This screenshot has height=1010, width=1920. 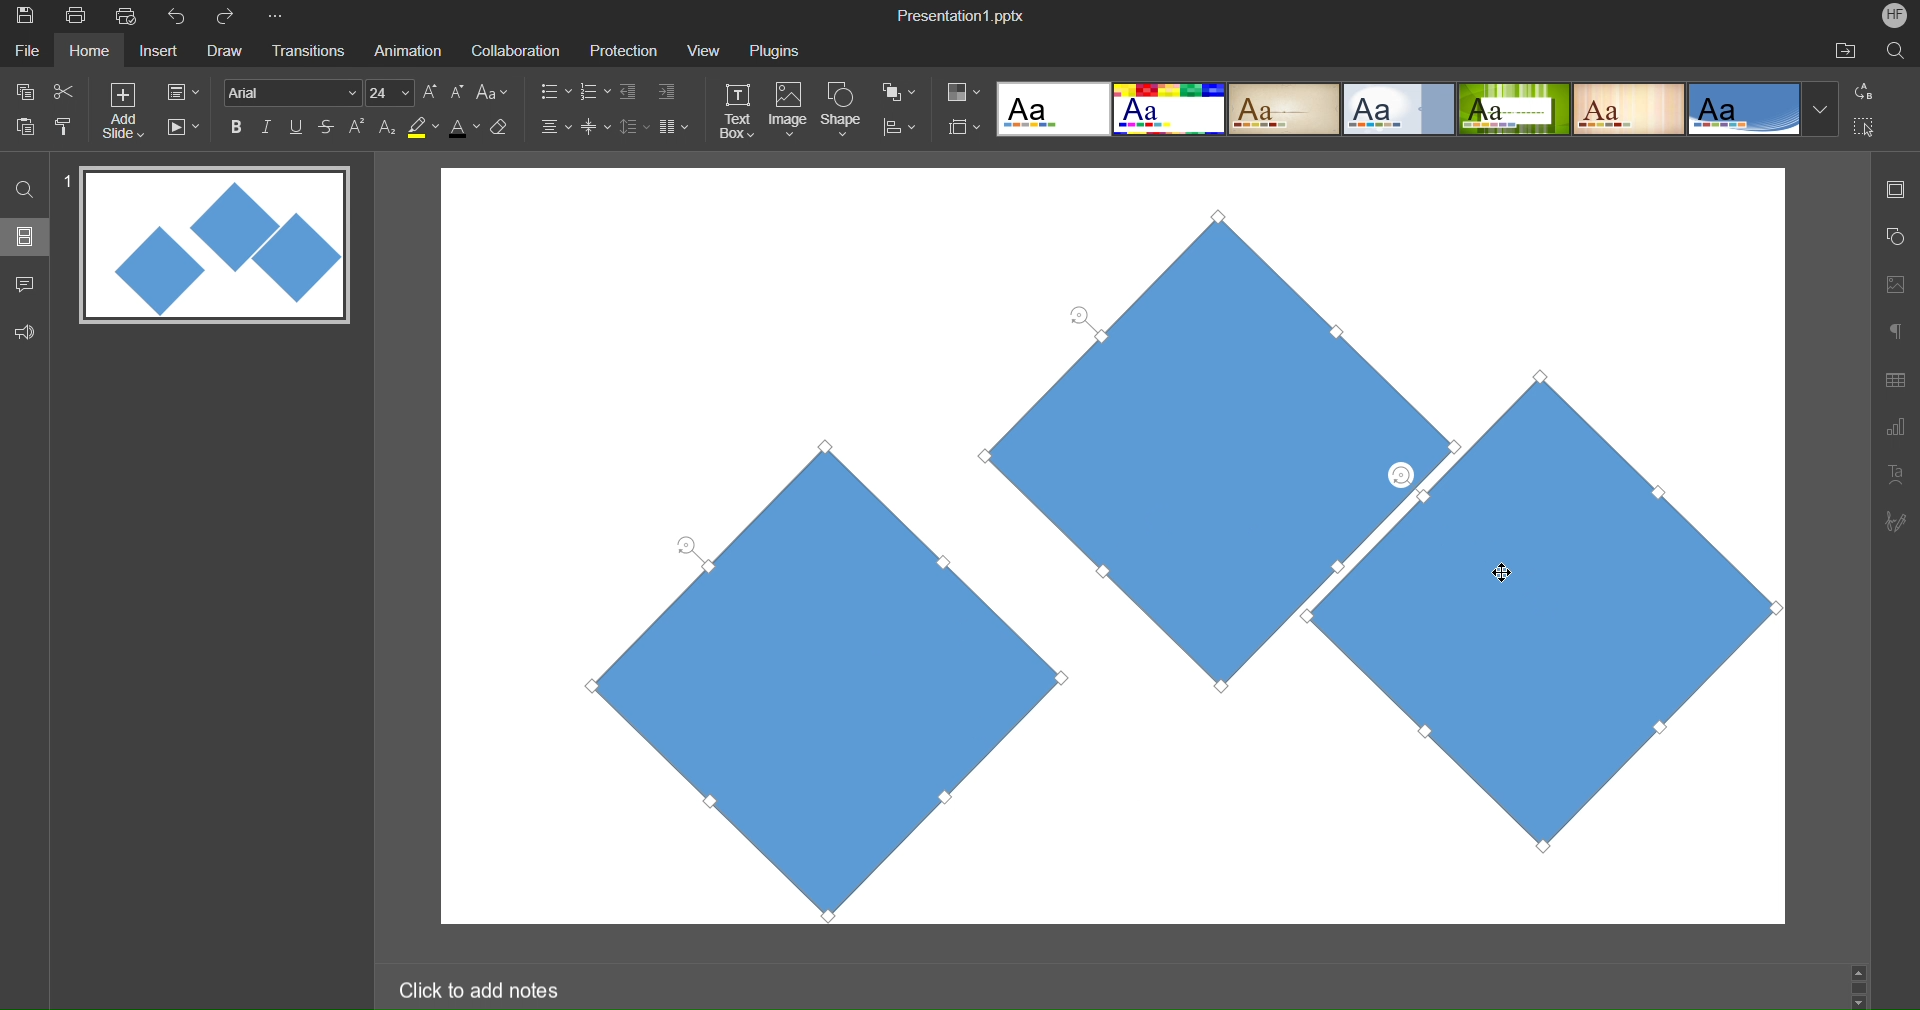 What do you see at coordinates (900, 92) in the screenshot?
I see `Arrange` at bounding box center [900, 92].